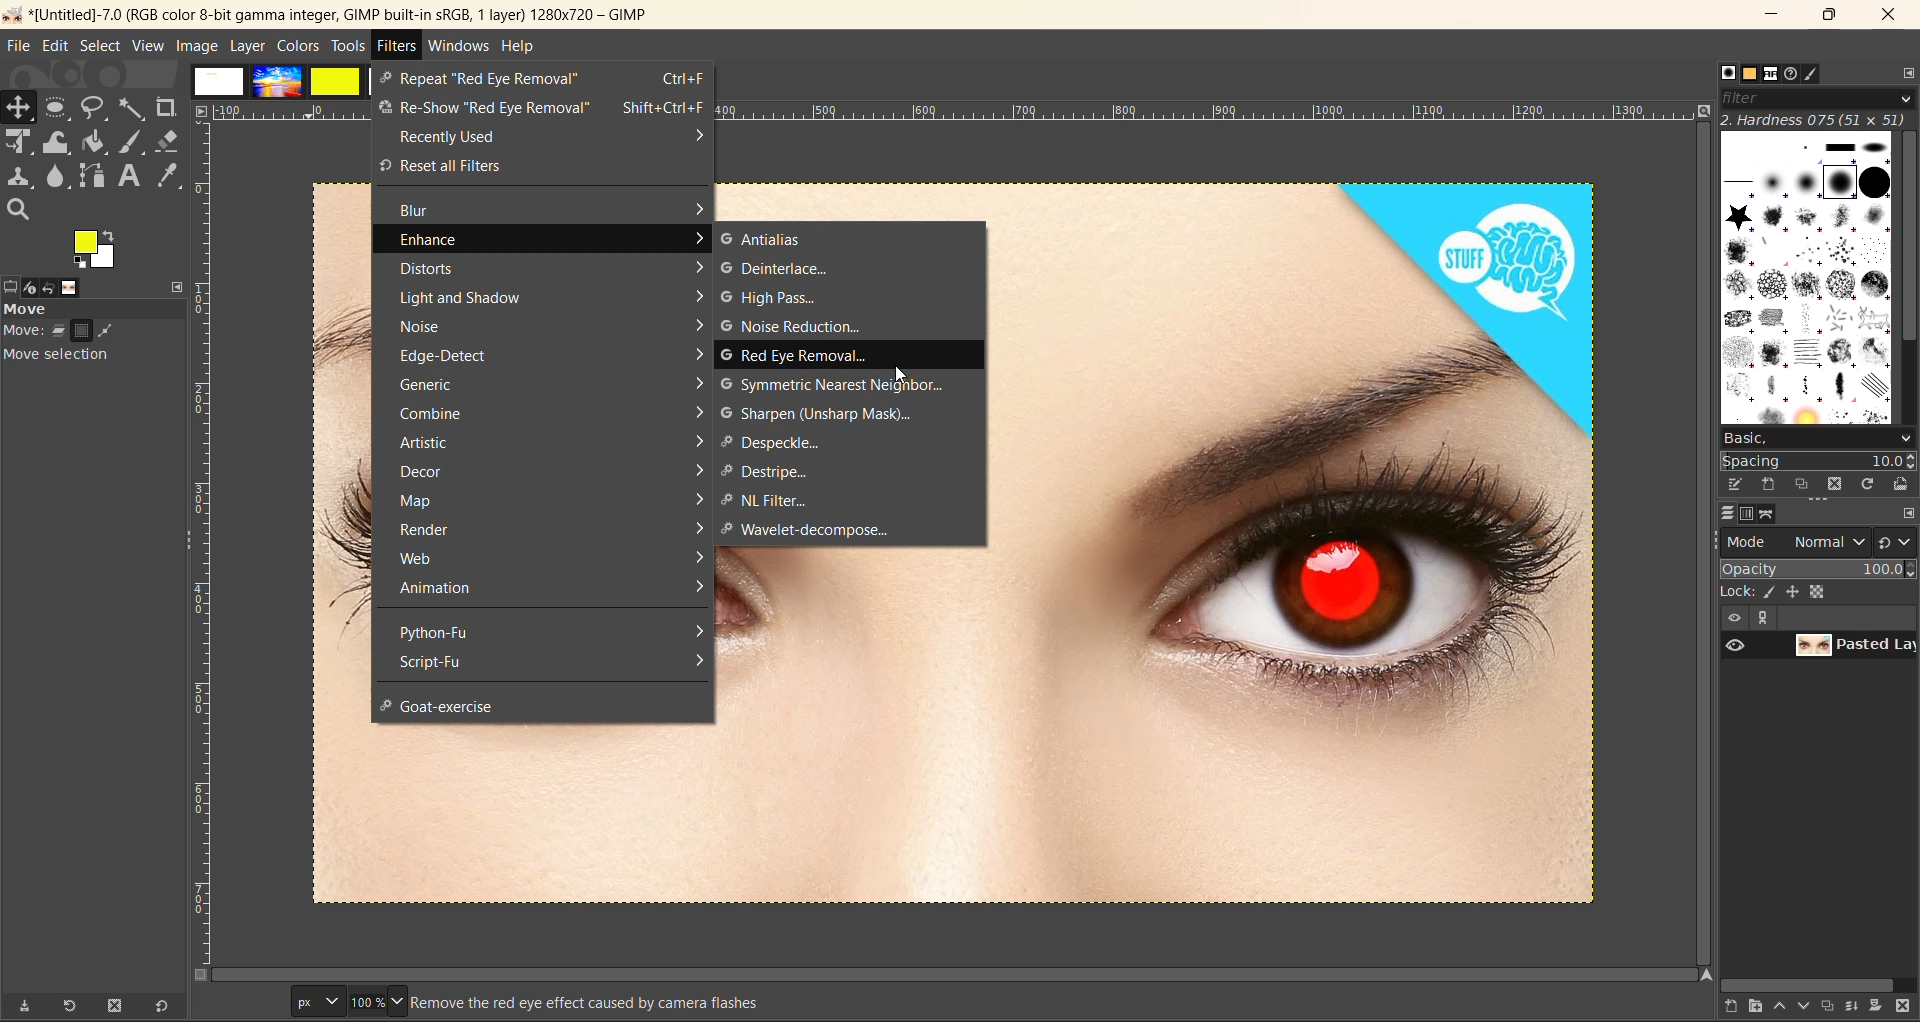 The height and width of the screenshot is (1022, 1920). What do you see at coordinates (1818, 569) in the screenshot?
I see `opacity` at bounding box center [1818, 569].